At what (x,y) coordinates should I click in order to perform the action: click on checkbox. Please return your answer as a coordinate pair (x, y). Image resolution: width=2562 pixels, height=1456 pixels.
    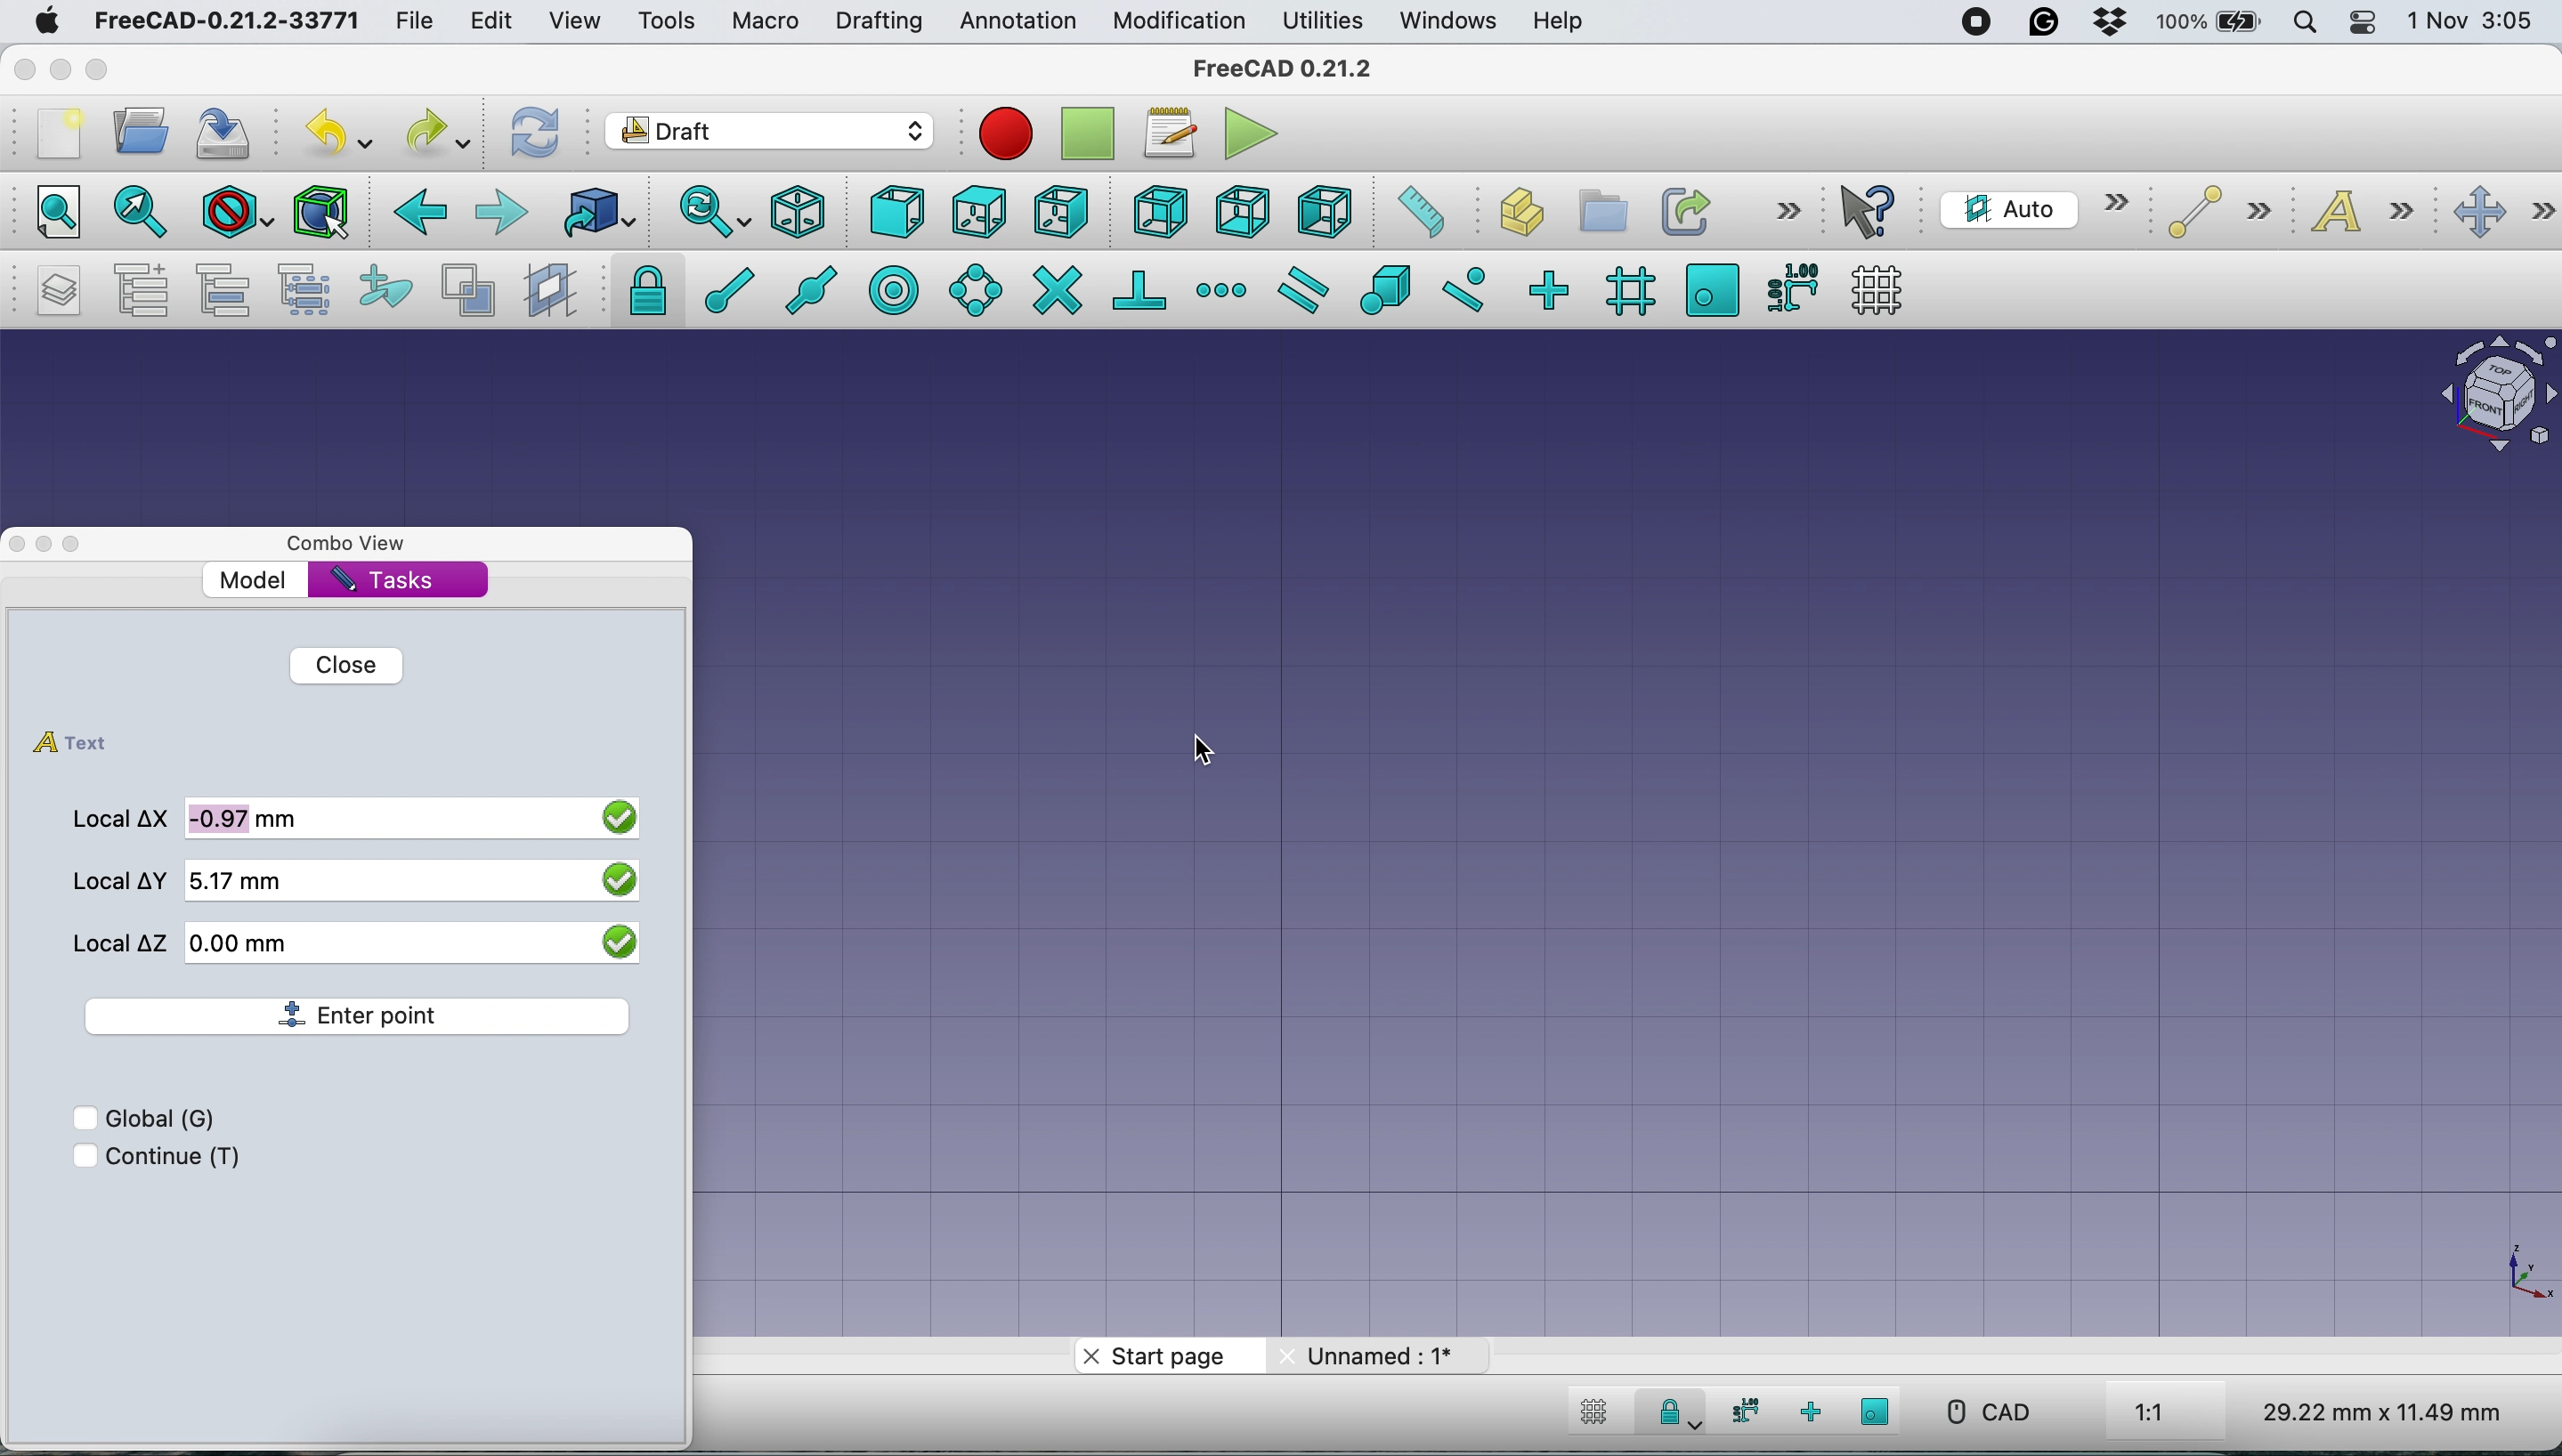
    Looking at the image, I should click on (78, 1119).